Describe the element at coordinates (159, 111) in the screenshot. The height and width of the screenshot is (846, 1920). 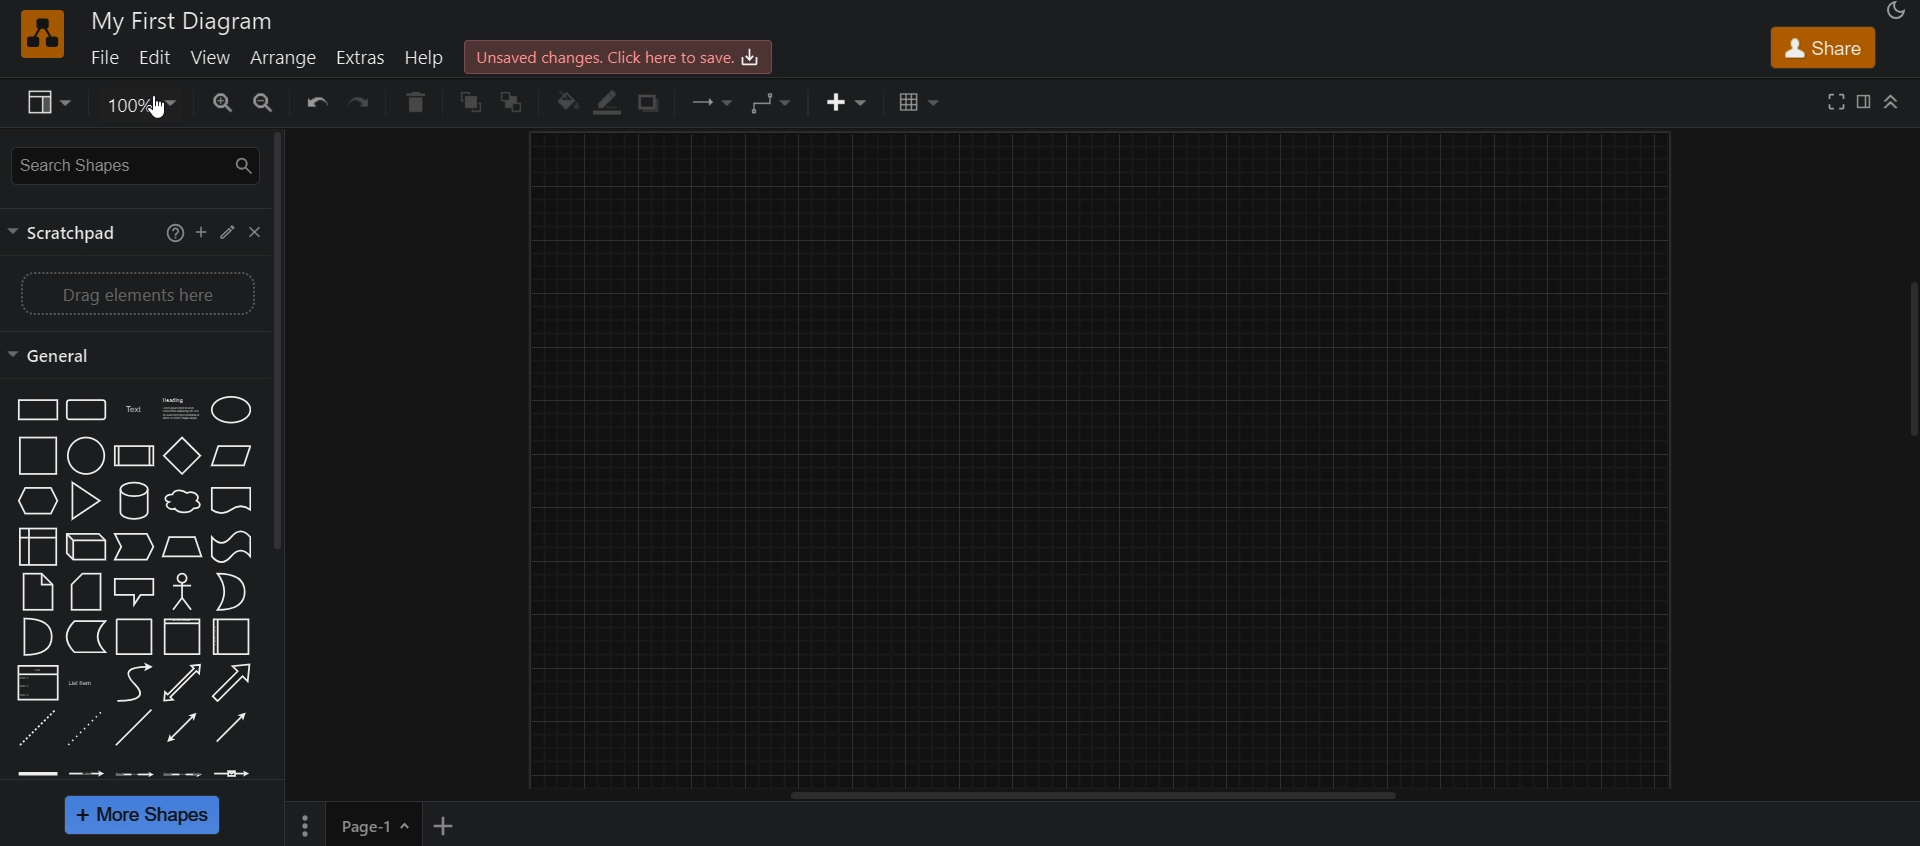
I see `` at that location.